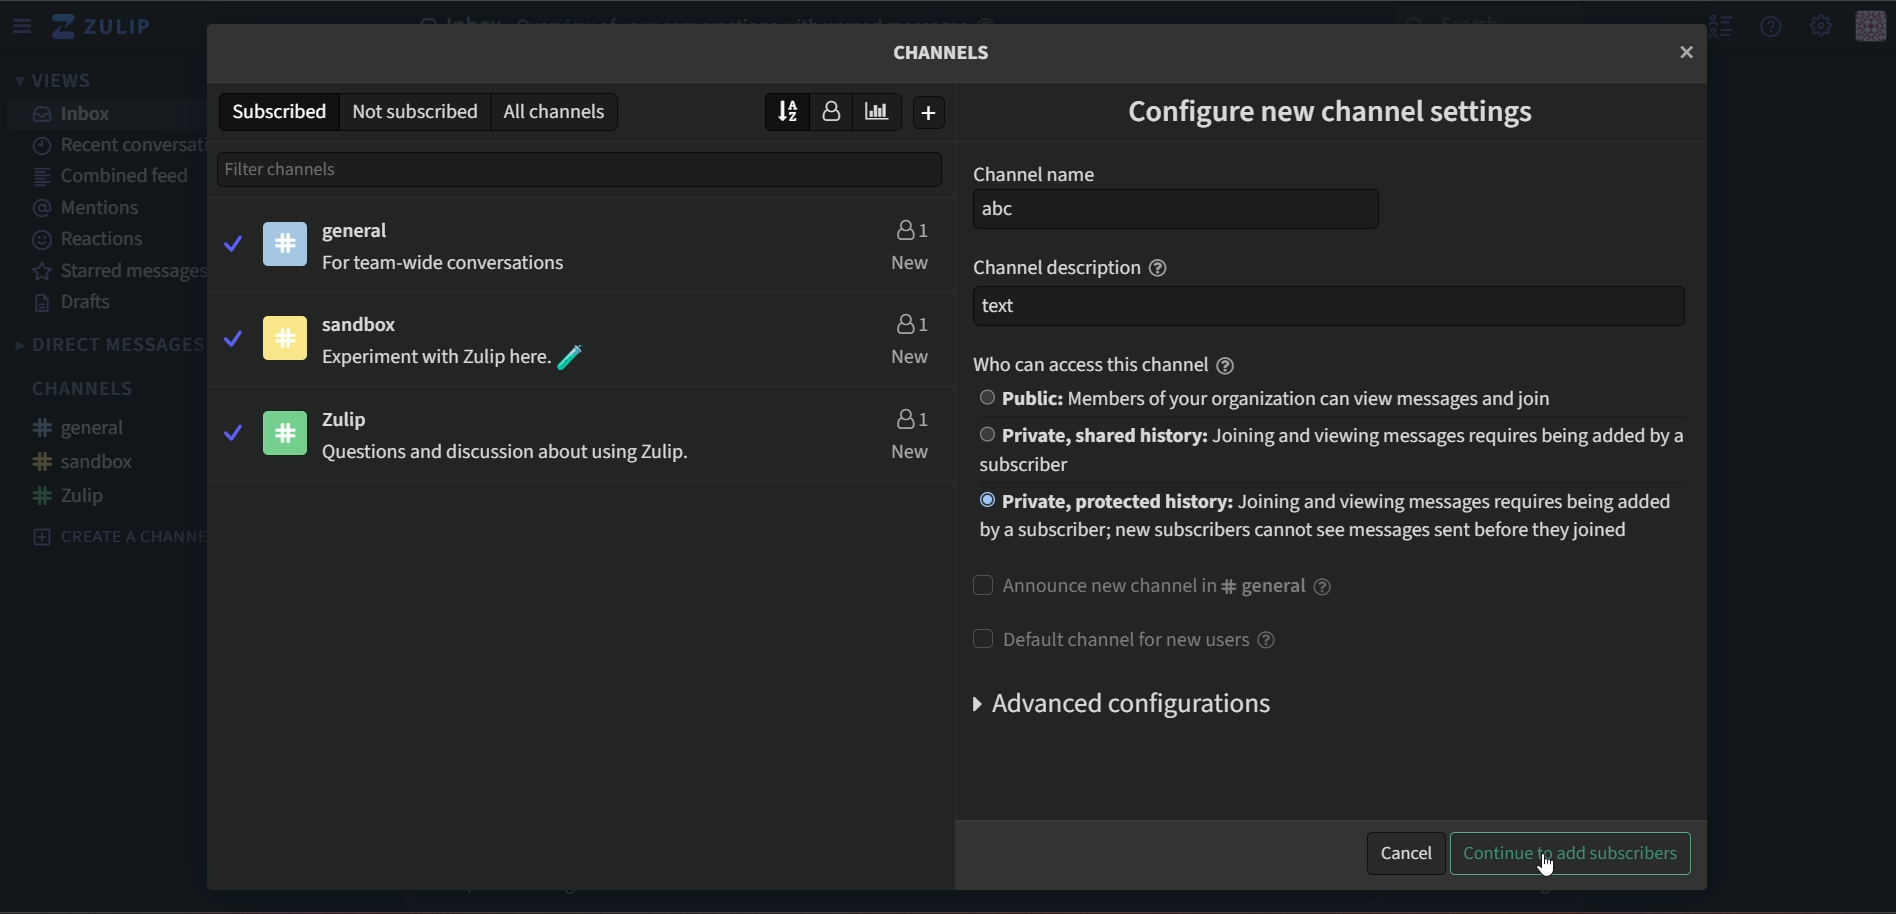  Describe the element at coordinates (910, 262) in the screenshot. I see `new` at that location.